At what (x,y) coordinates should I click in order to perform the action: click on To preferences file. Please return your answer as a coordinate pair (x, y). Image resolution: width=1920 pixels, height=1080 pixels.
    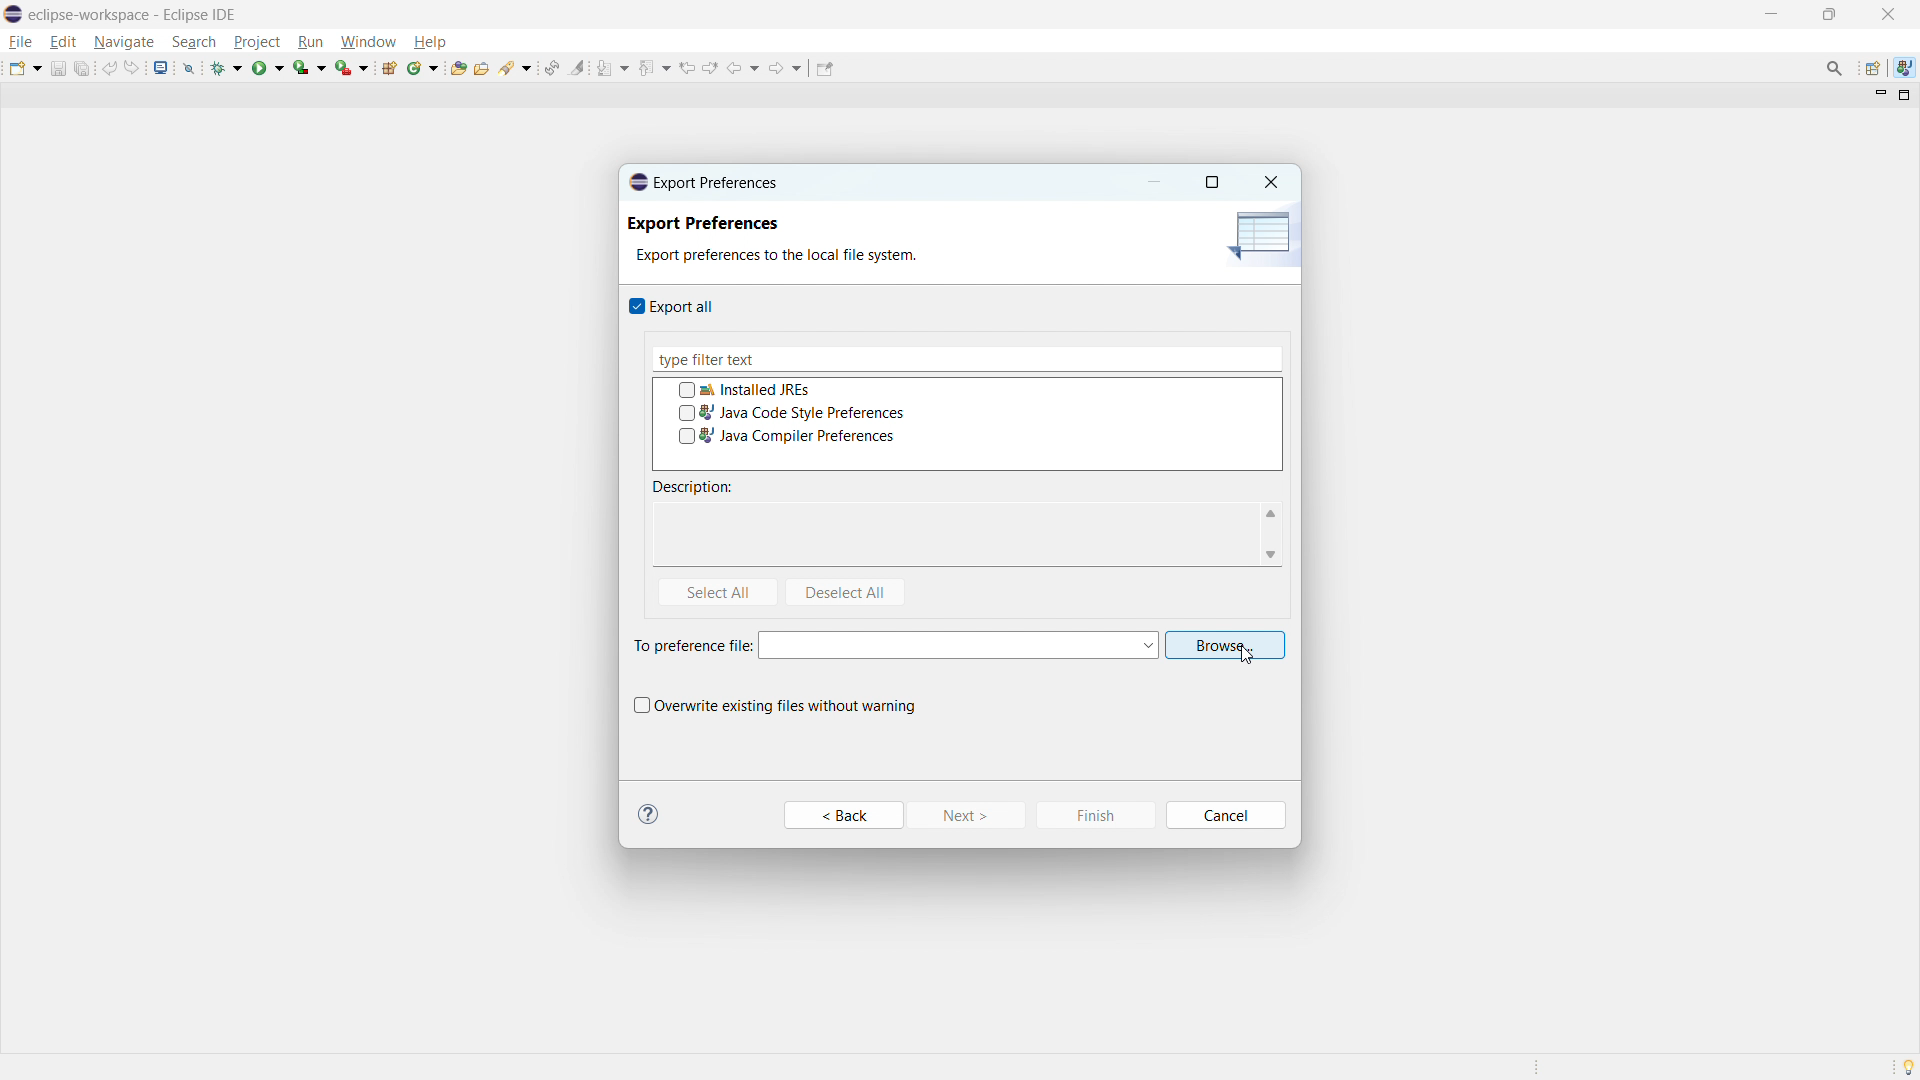
    Looking at the image, I should click on (690, 645).